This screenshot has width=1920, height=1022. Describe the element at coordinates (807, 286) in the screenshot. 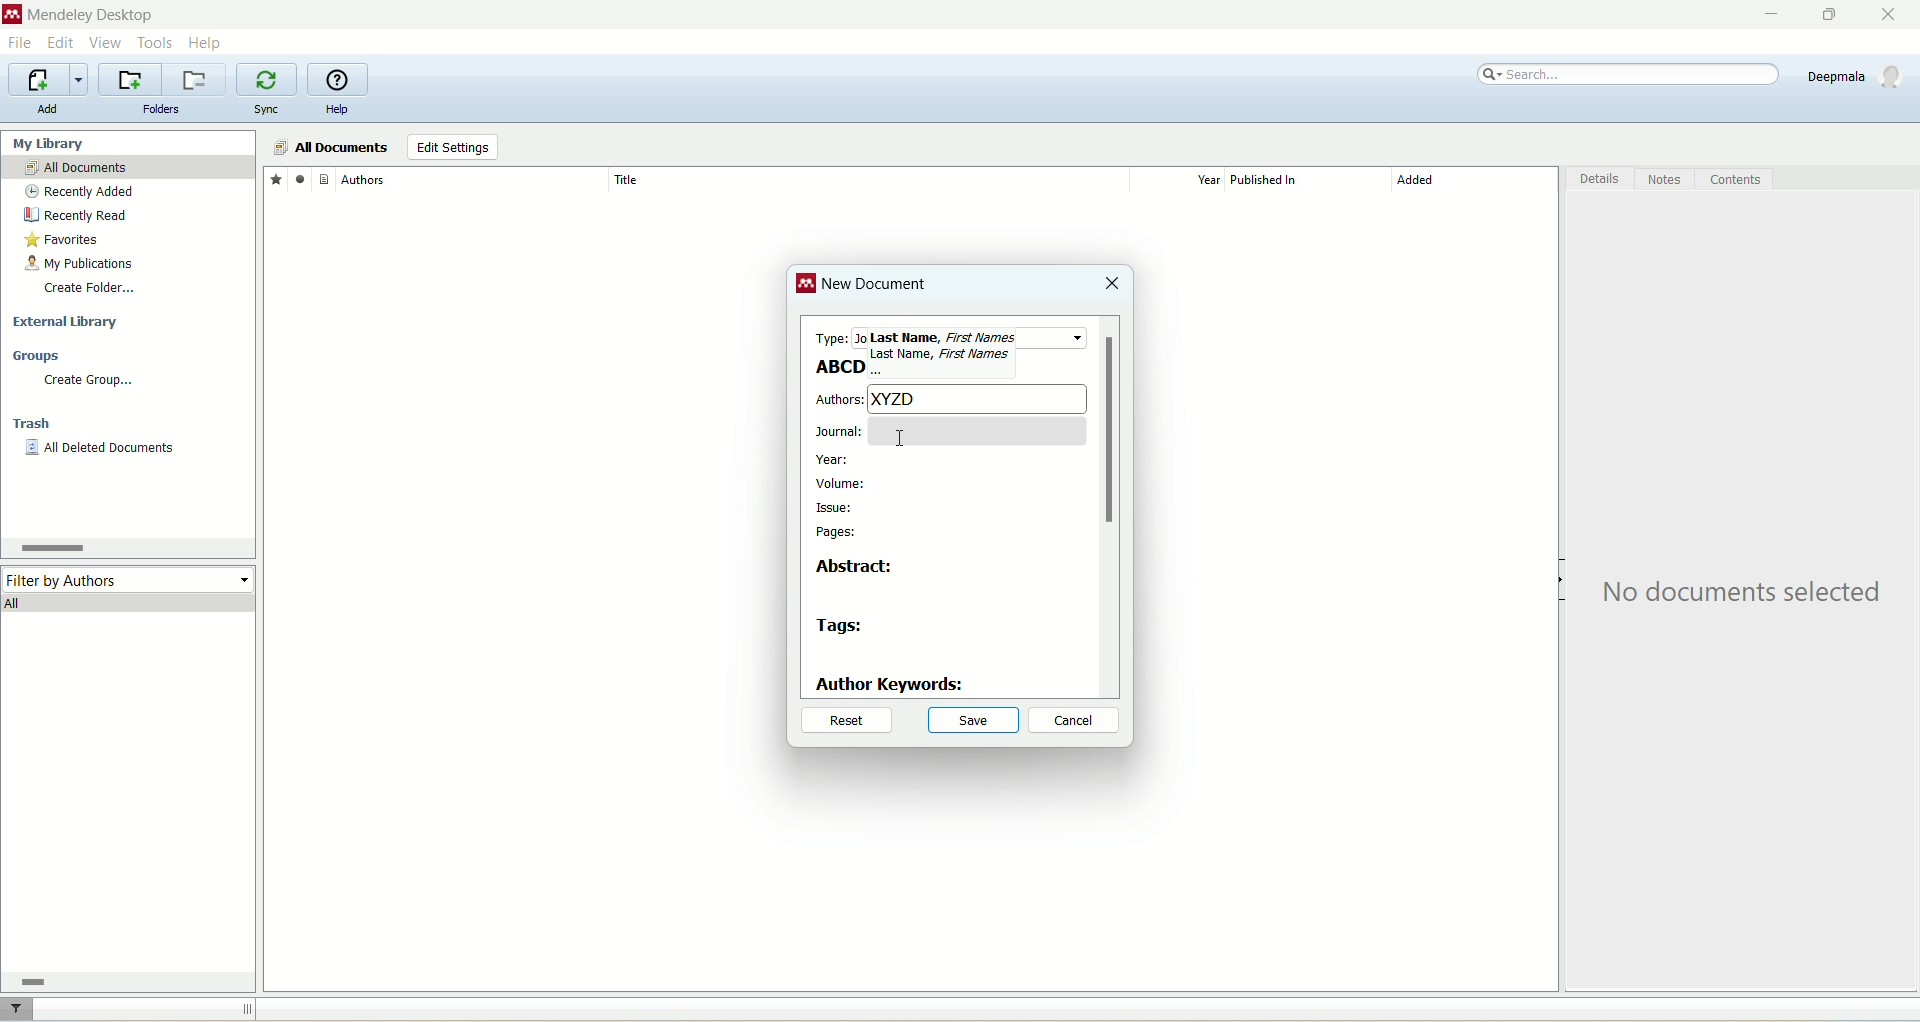

I see `logo` at that location.